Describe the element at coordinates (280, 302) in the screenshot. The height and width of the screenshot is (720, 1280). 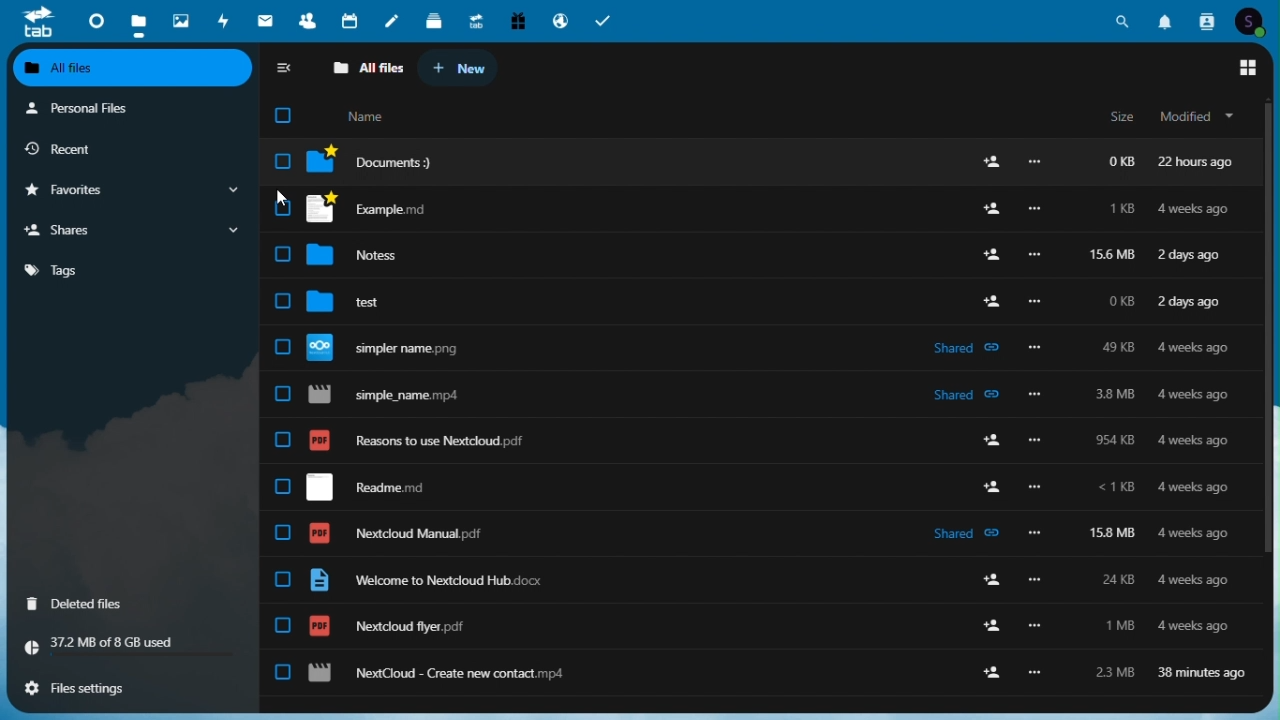
I see `check box` at that location.